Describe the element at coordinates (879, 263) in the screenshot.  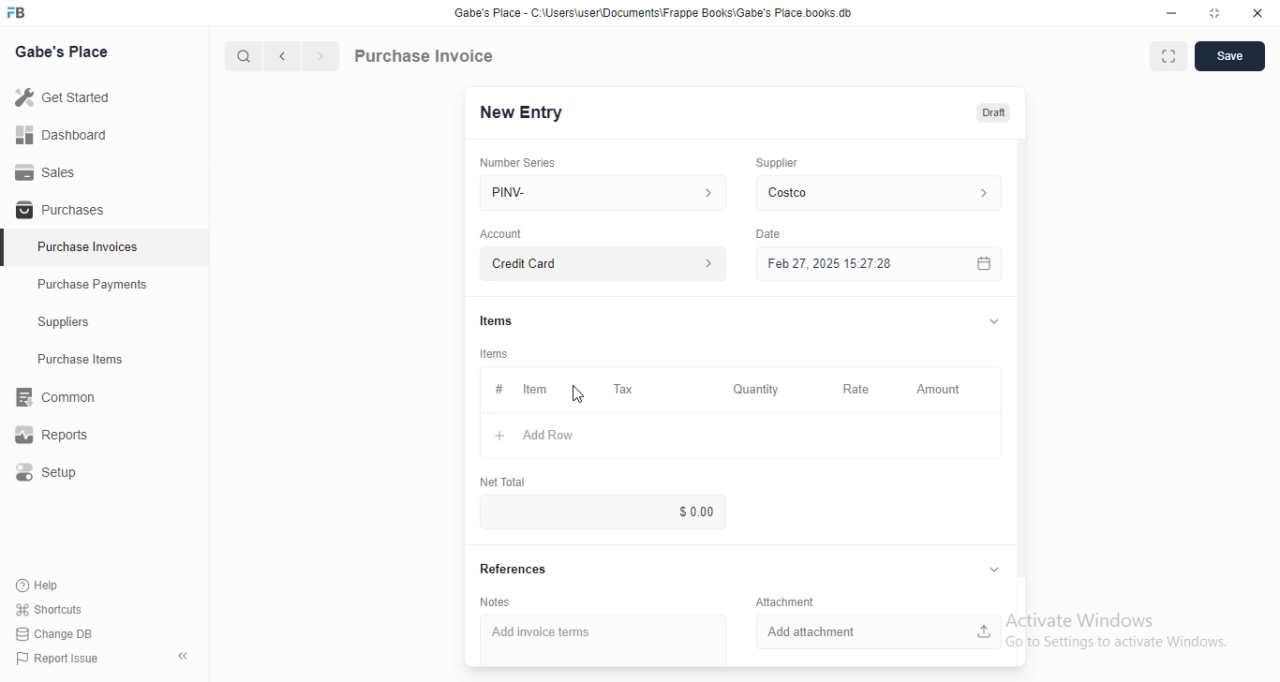
I see `Feb 27, 2025 15:27:28` at that location.